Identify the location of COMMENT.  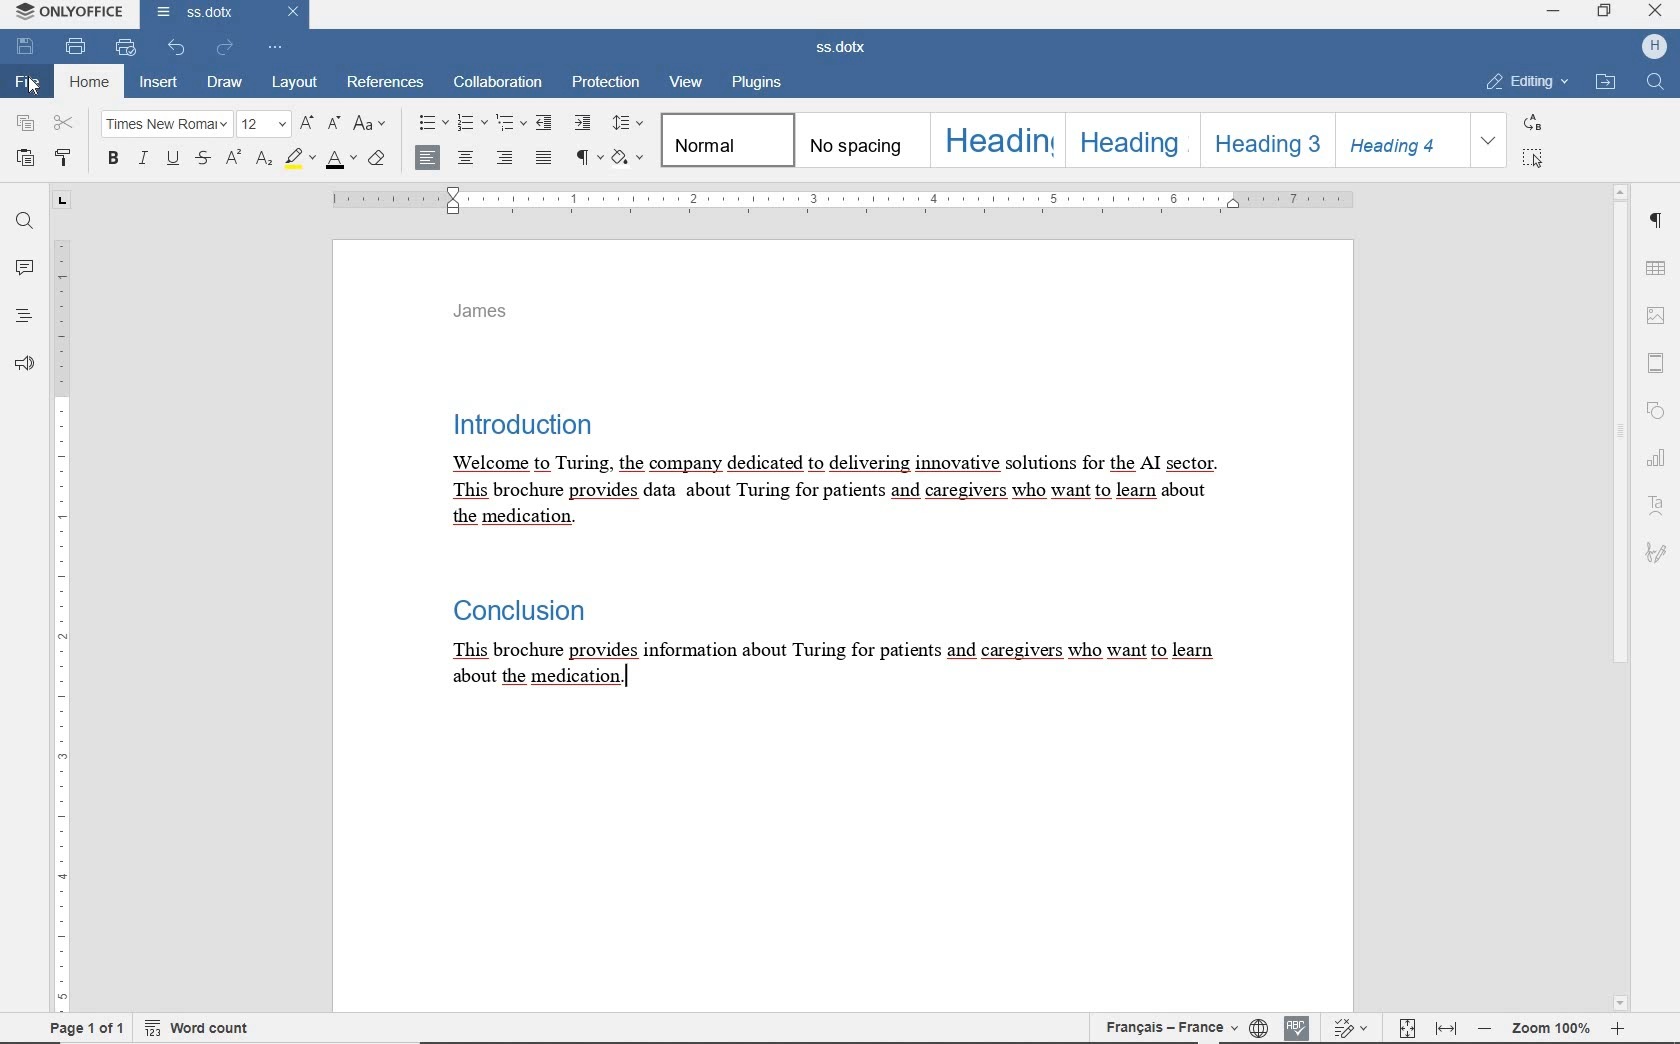
(23, 269).